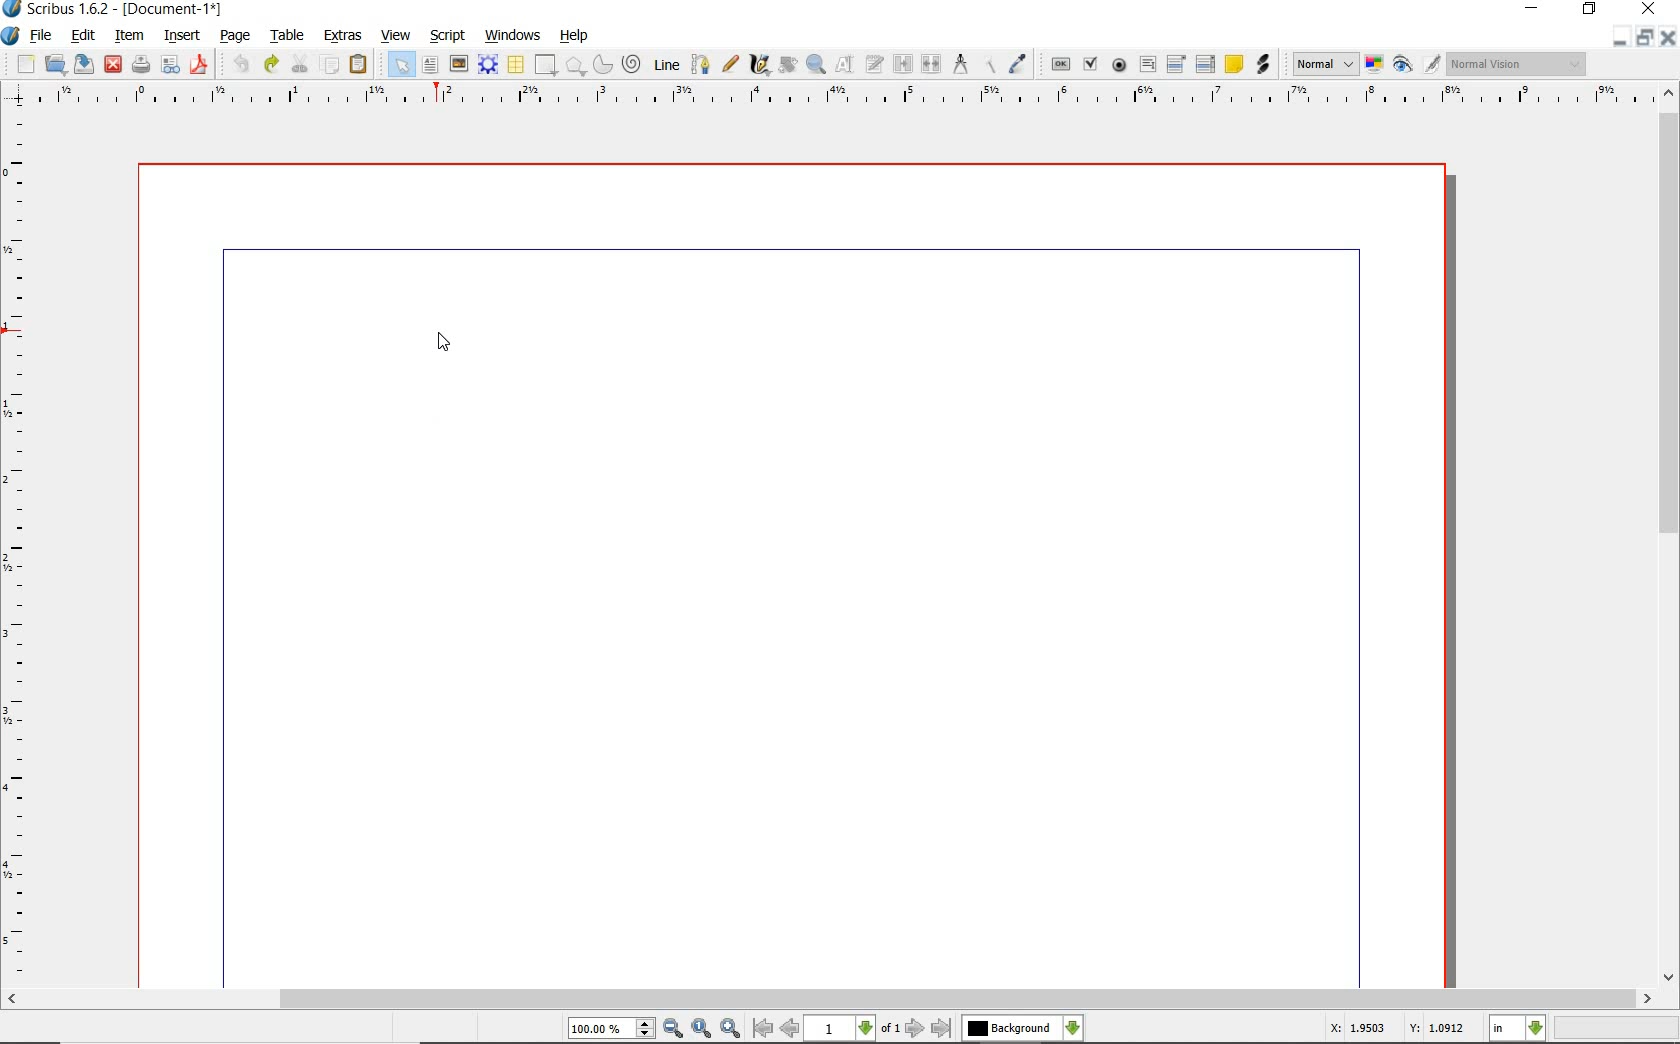 The width and height of the screenshot is (1680, 1044). Describe the element at coordinates (667, 63) in the screenshot. I see `line` at that location.